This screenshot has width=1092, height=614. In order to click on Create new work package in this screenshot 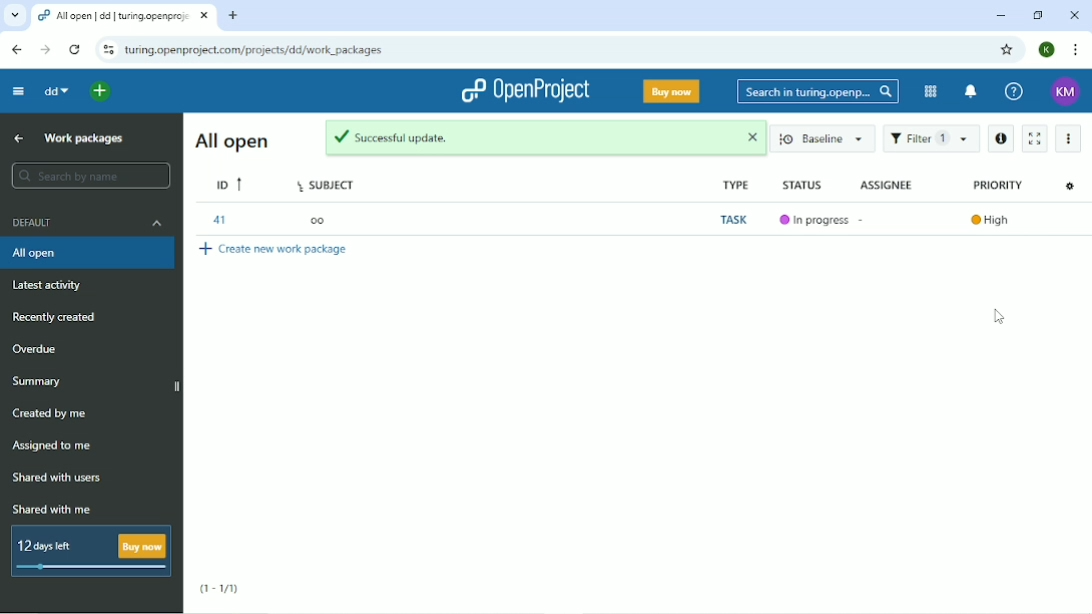, I will do `click(278, 249)`.